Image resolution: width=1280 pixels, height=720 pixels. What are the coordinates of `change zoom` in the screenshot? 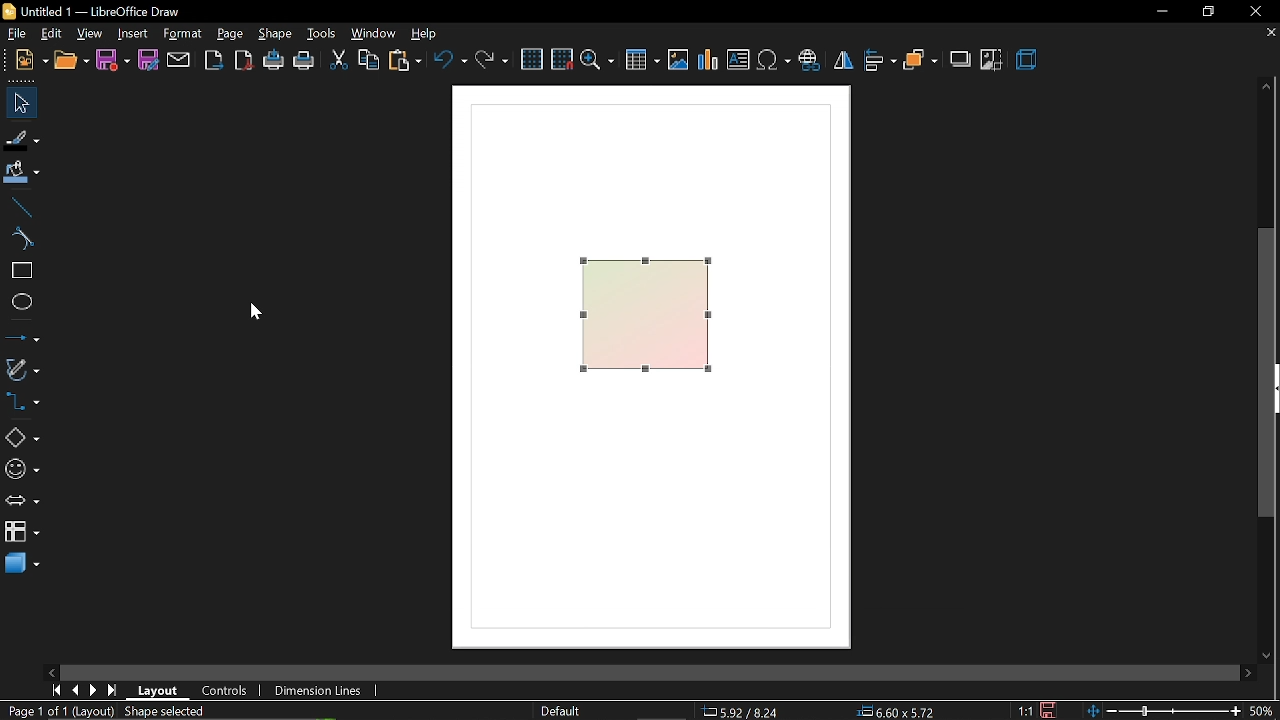 It's located at (1182, 712).